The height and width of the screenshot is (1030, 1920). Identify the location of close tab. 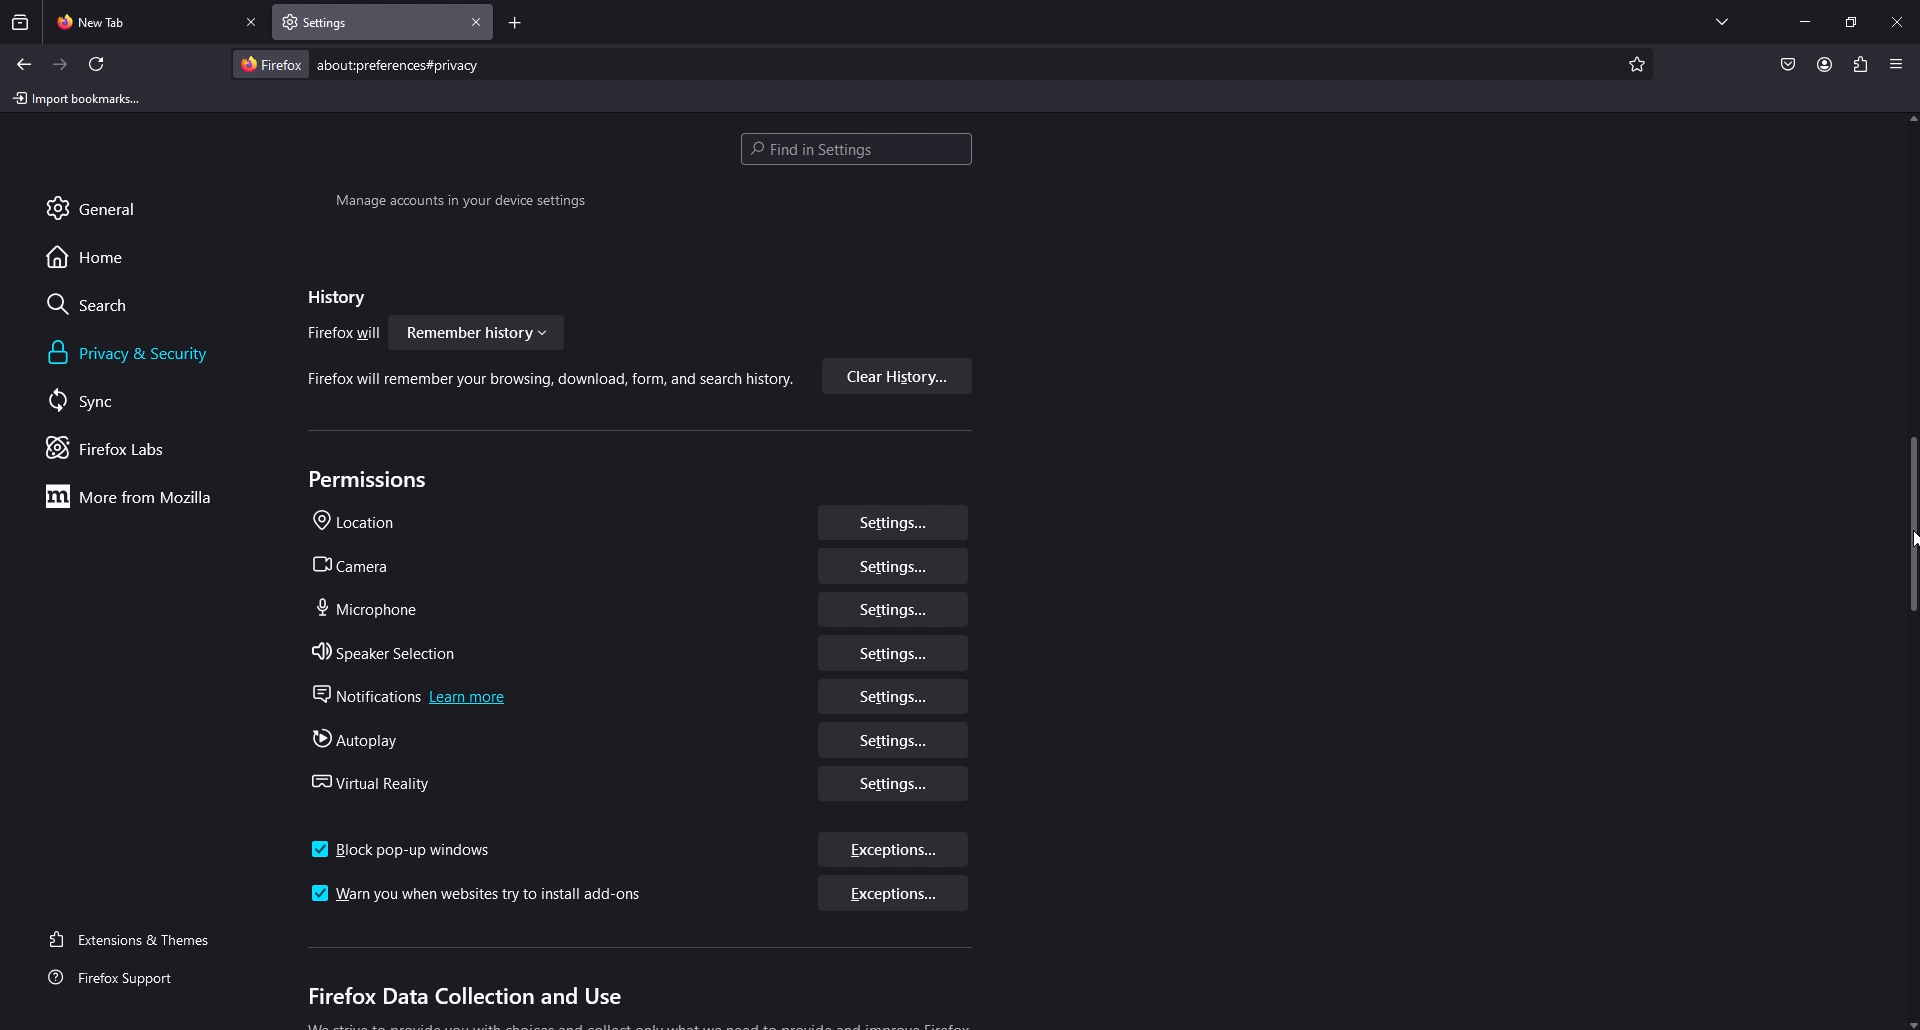
(253, 23).